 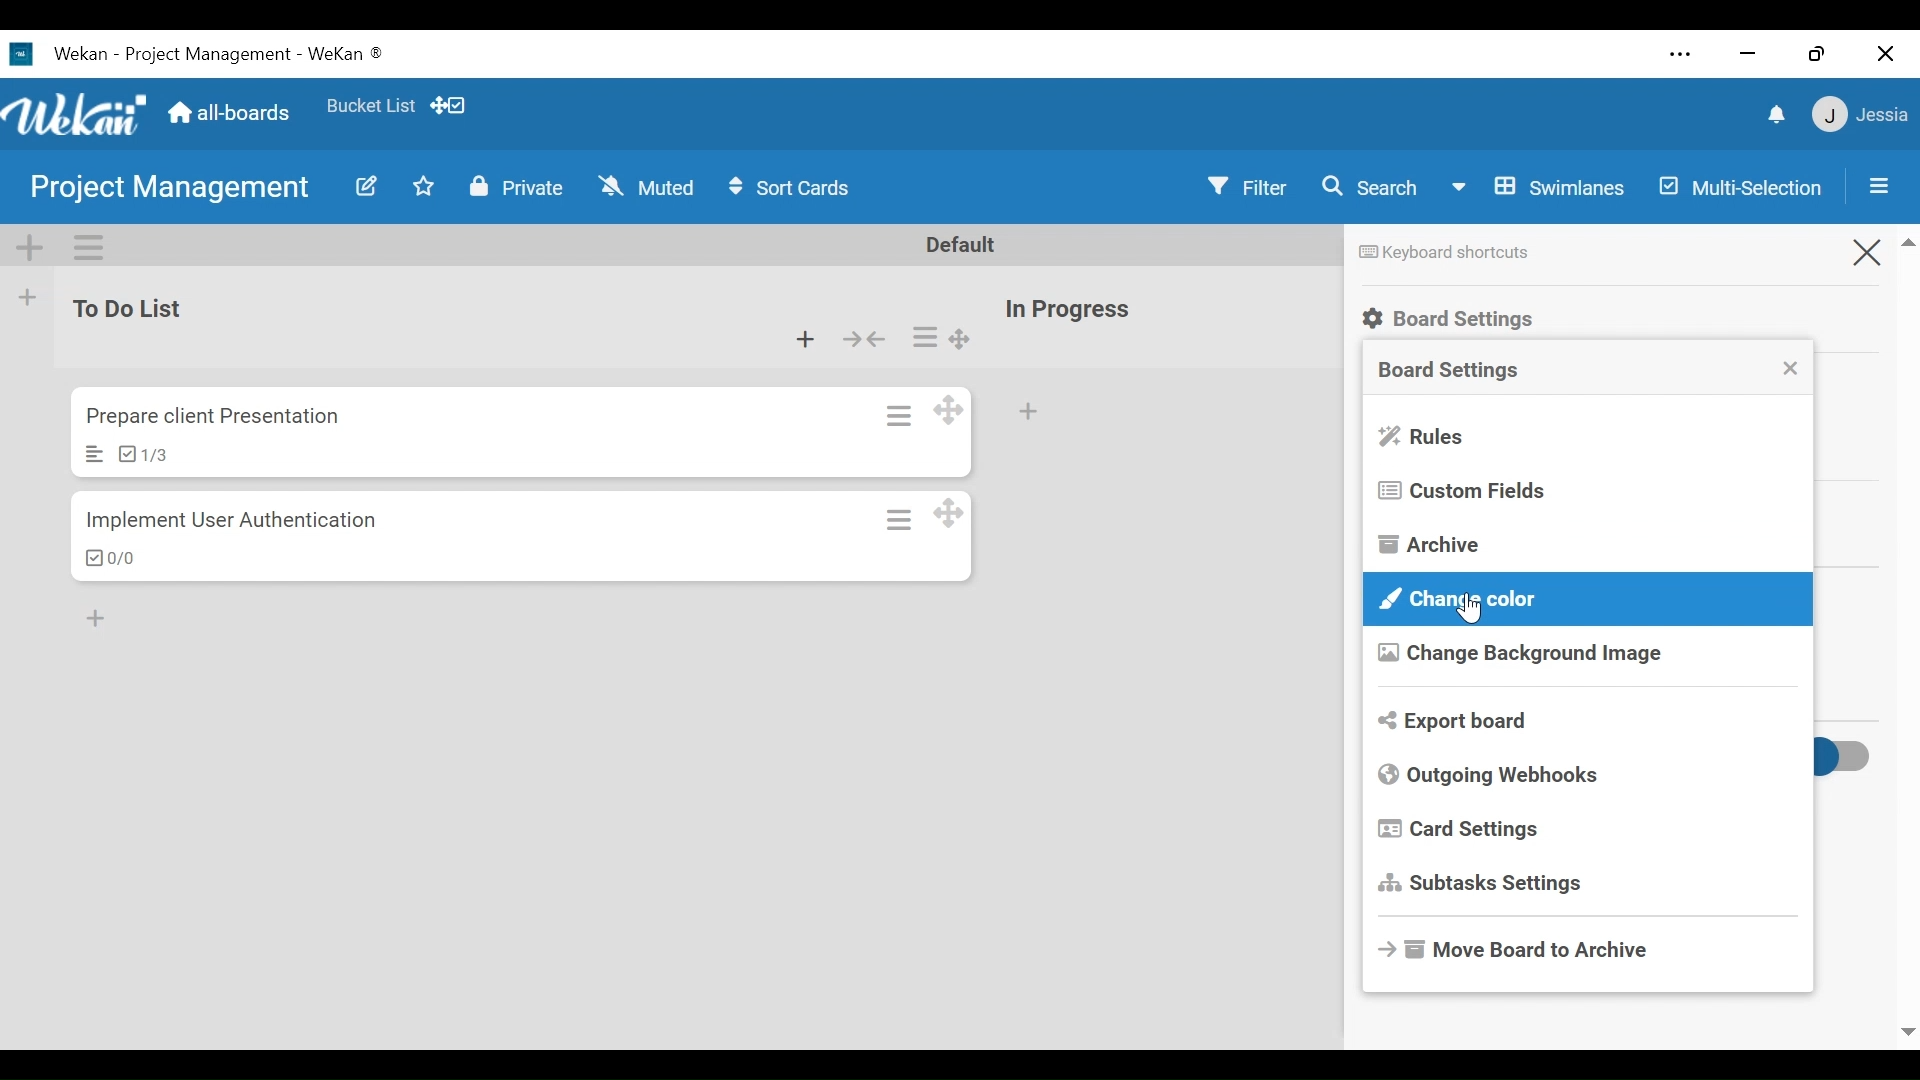 I want to click on Show Desktop drag handles, so click(x=454, y=106).